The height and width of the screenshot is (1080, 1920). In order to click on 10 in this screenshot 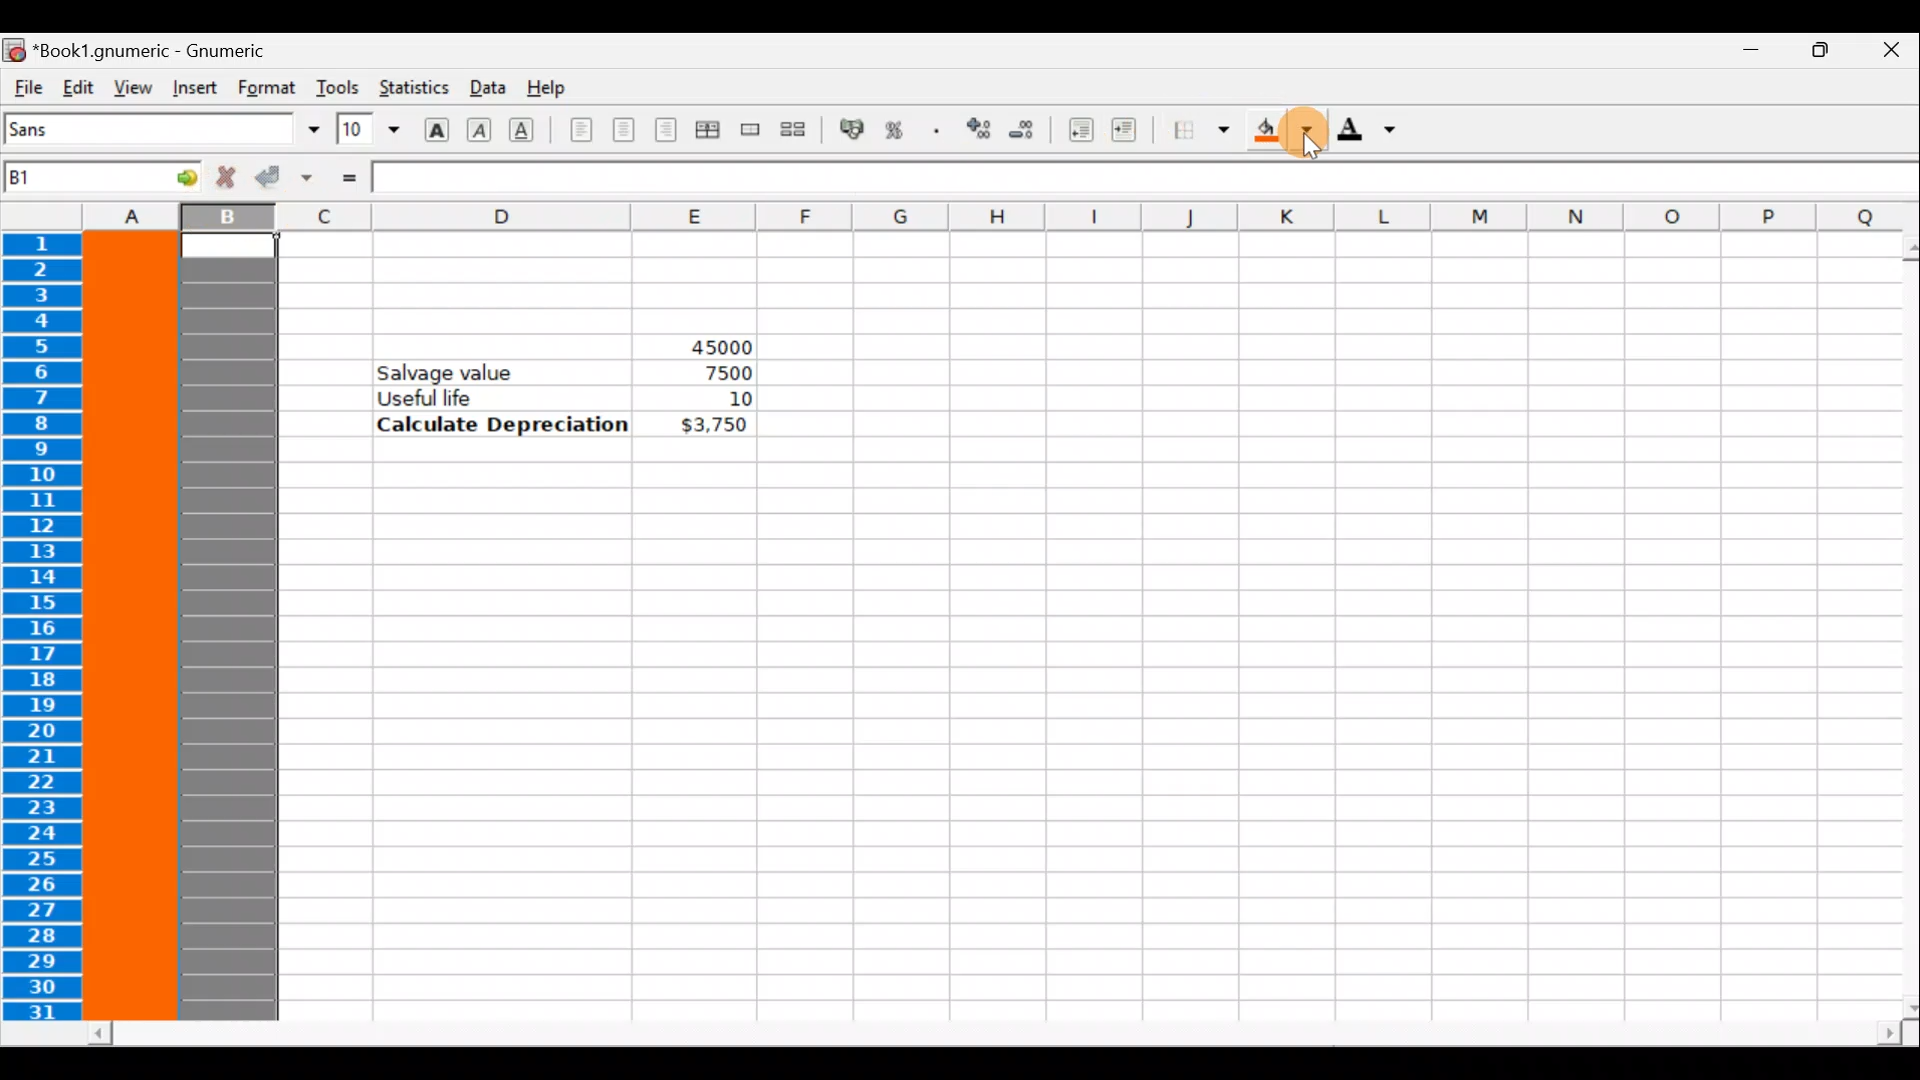, I will do `click(714, 399)`.